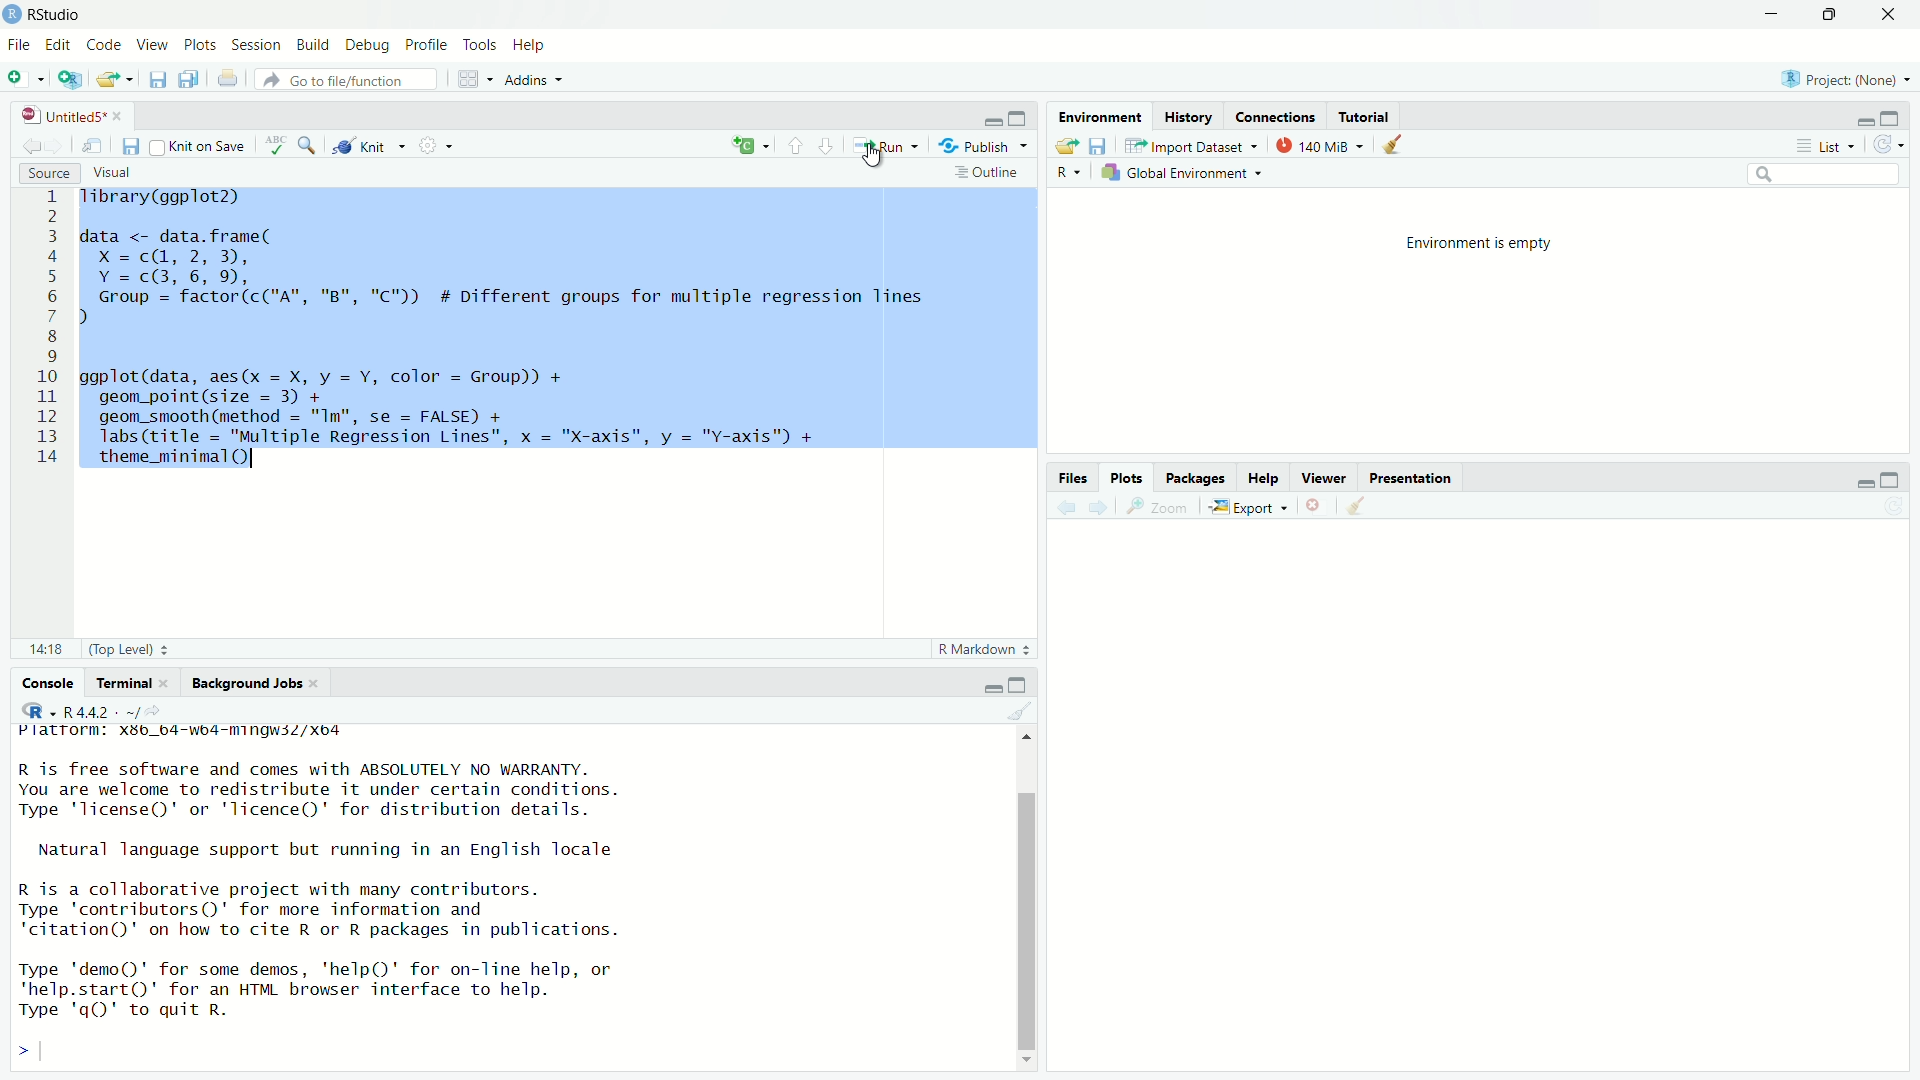 This screenshot has width=1920, height=1080. Describe the element at coordinates (442, 148) in the screenshot. I see `settings` at that location.